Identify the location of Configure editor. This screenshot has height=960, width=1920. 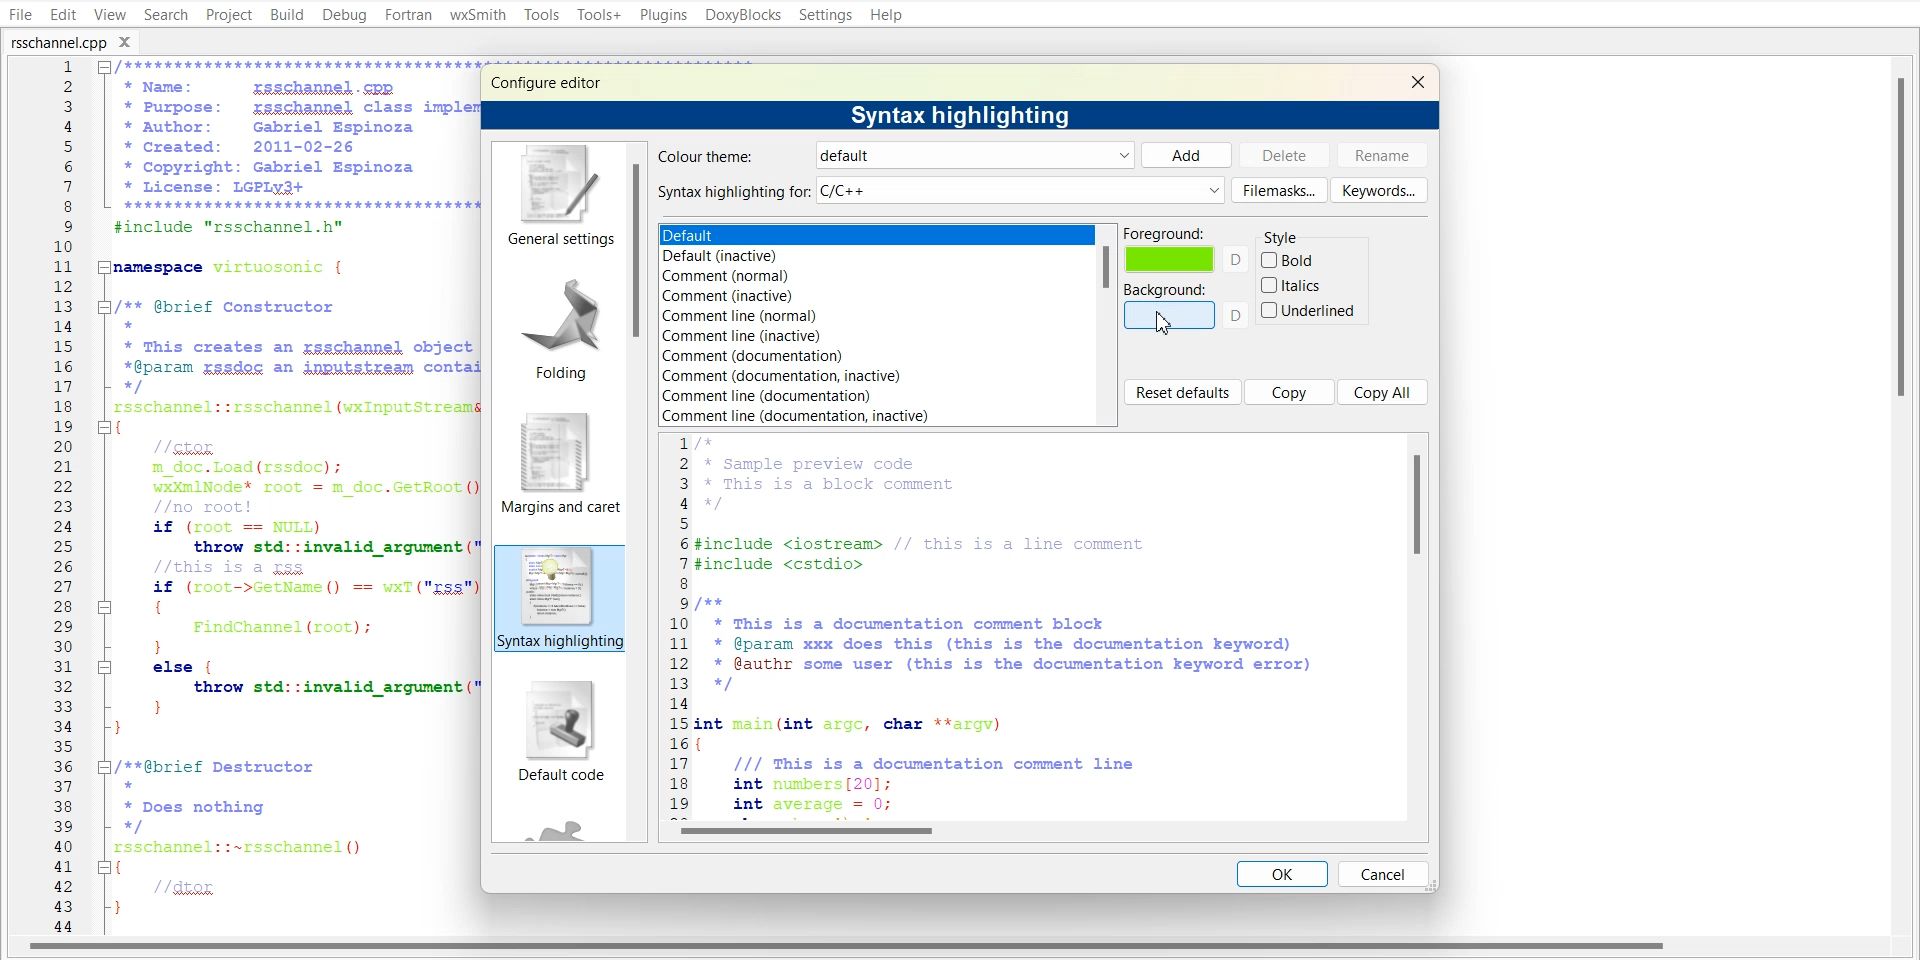
(555, 81).